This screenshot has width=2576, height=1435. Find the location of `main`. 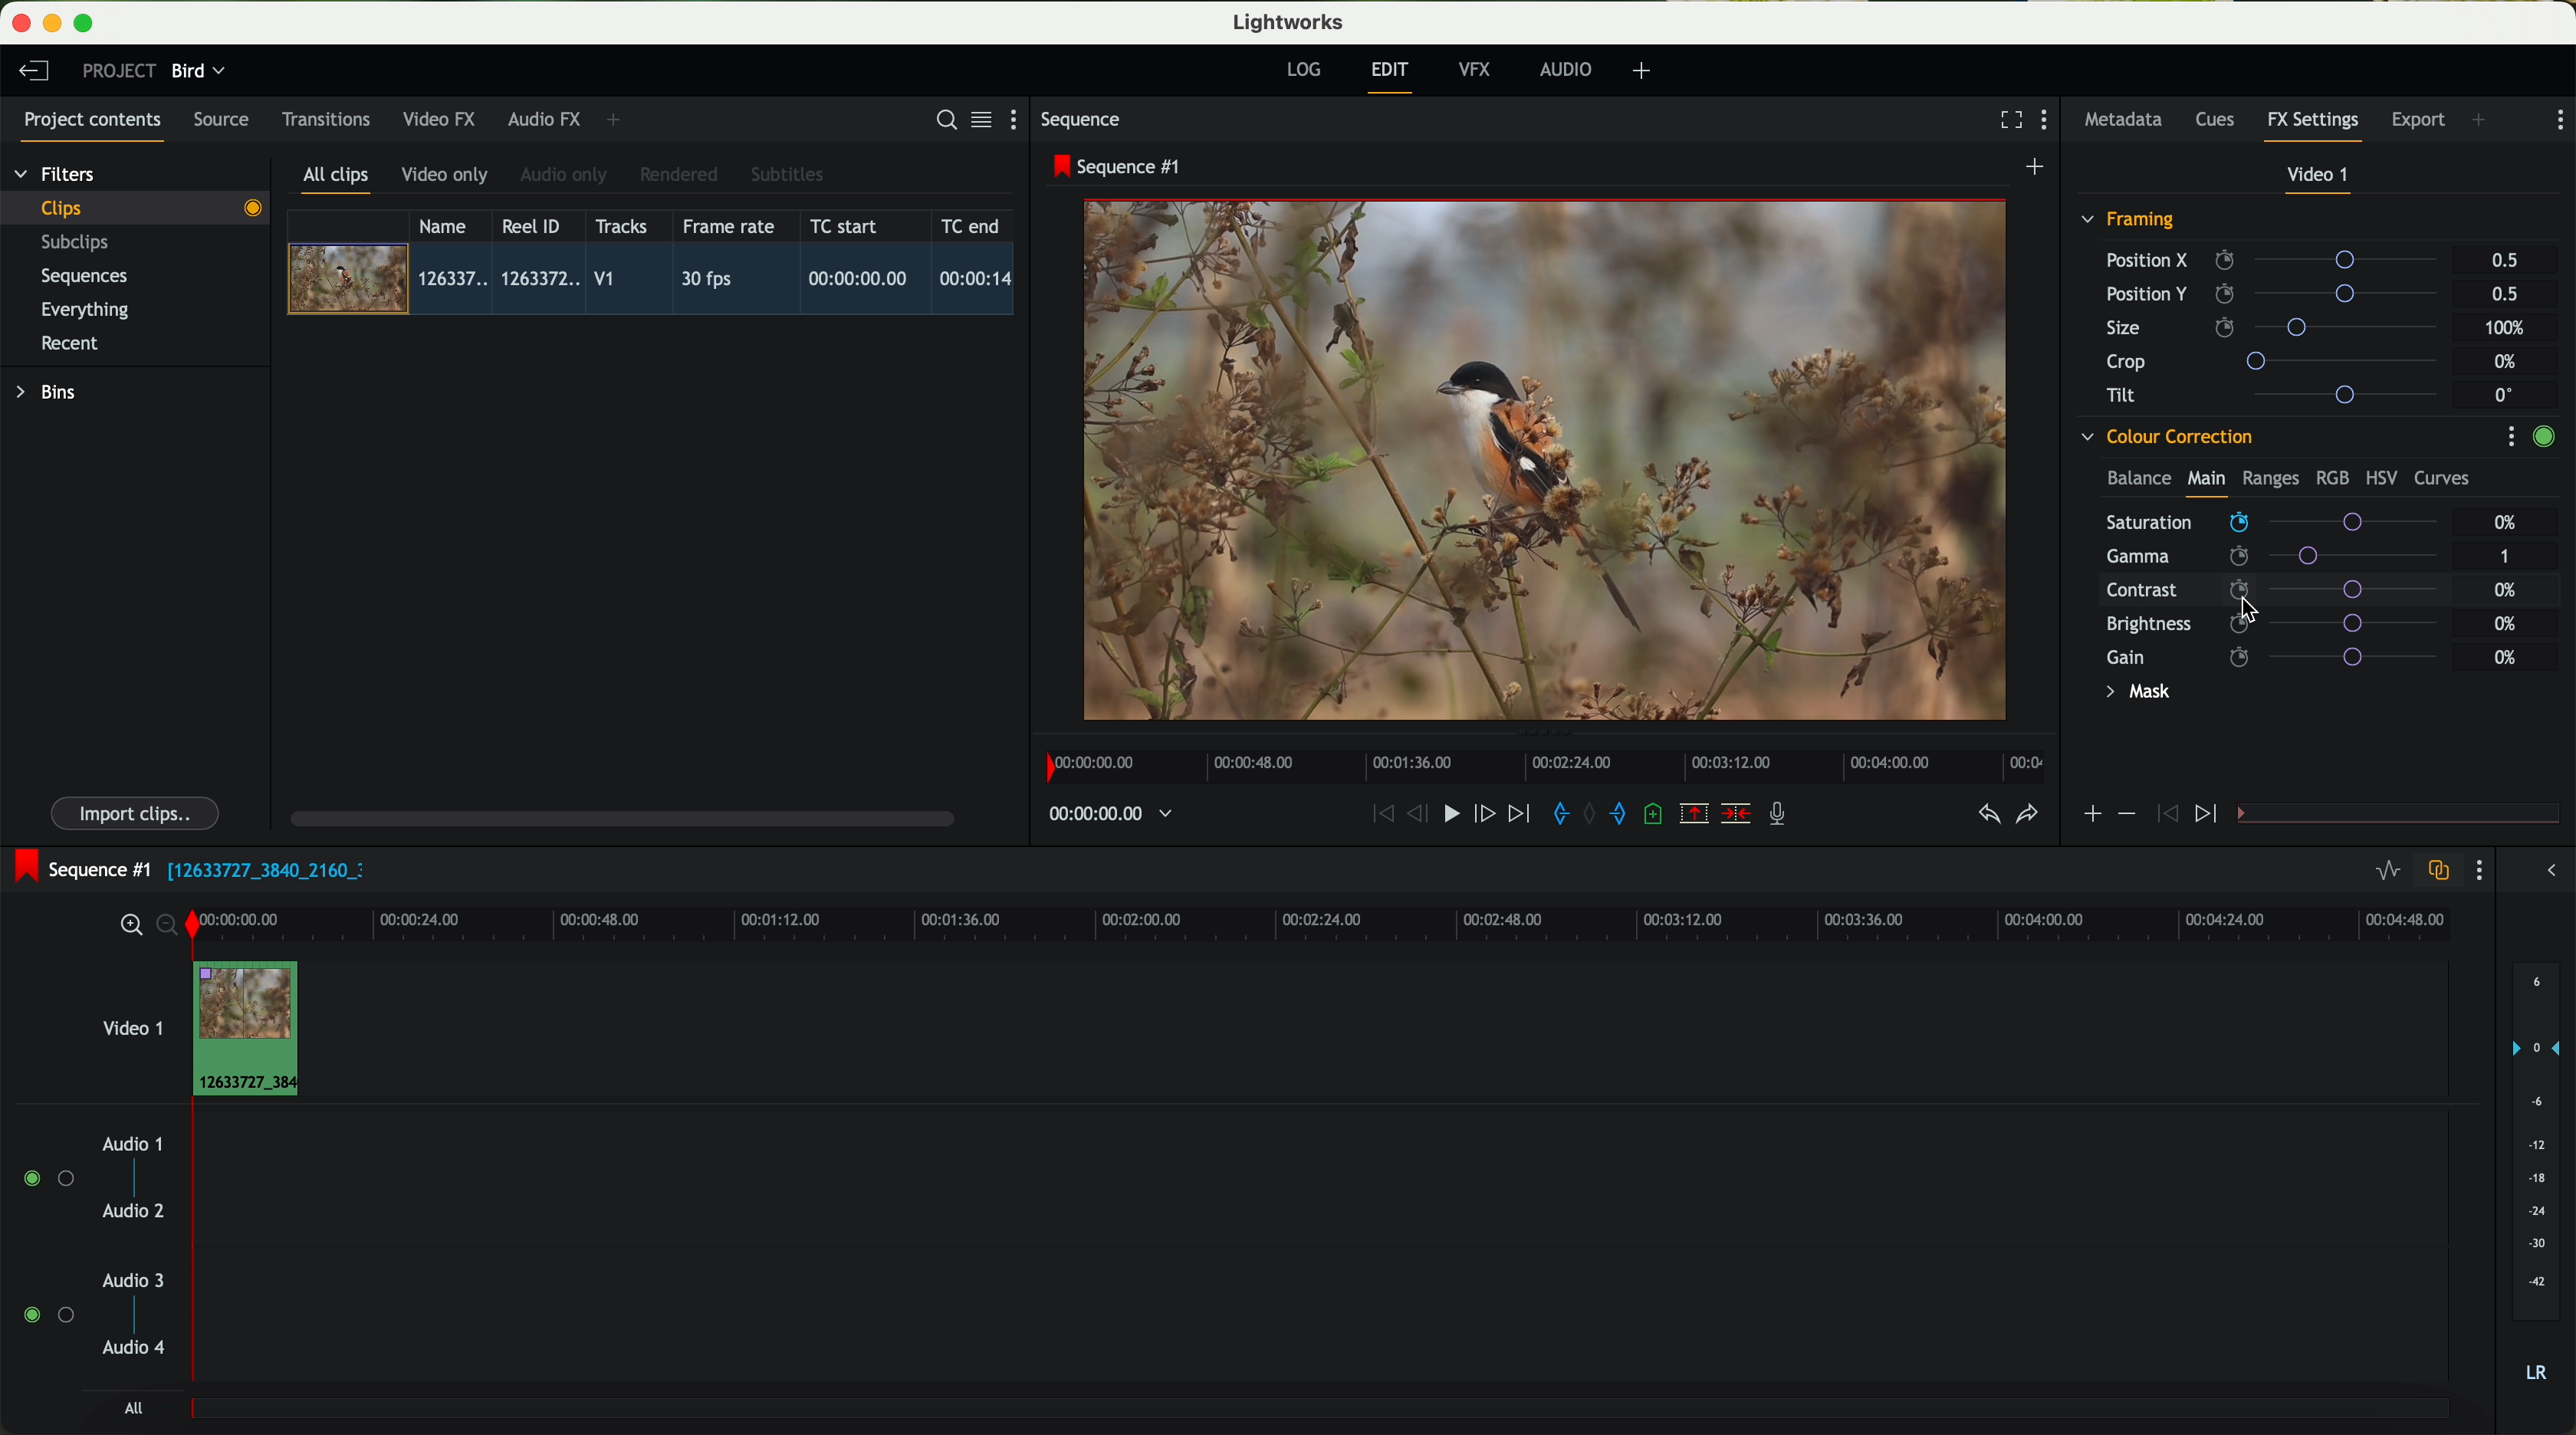

main is located at coordinates (2206, 482).